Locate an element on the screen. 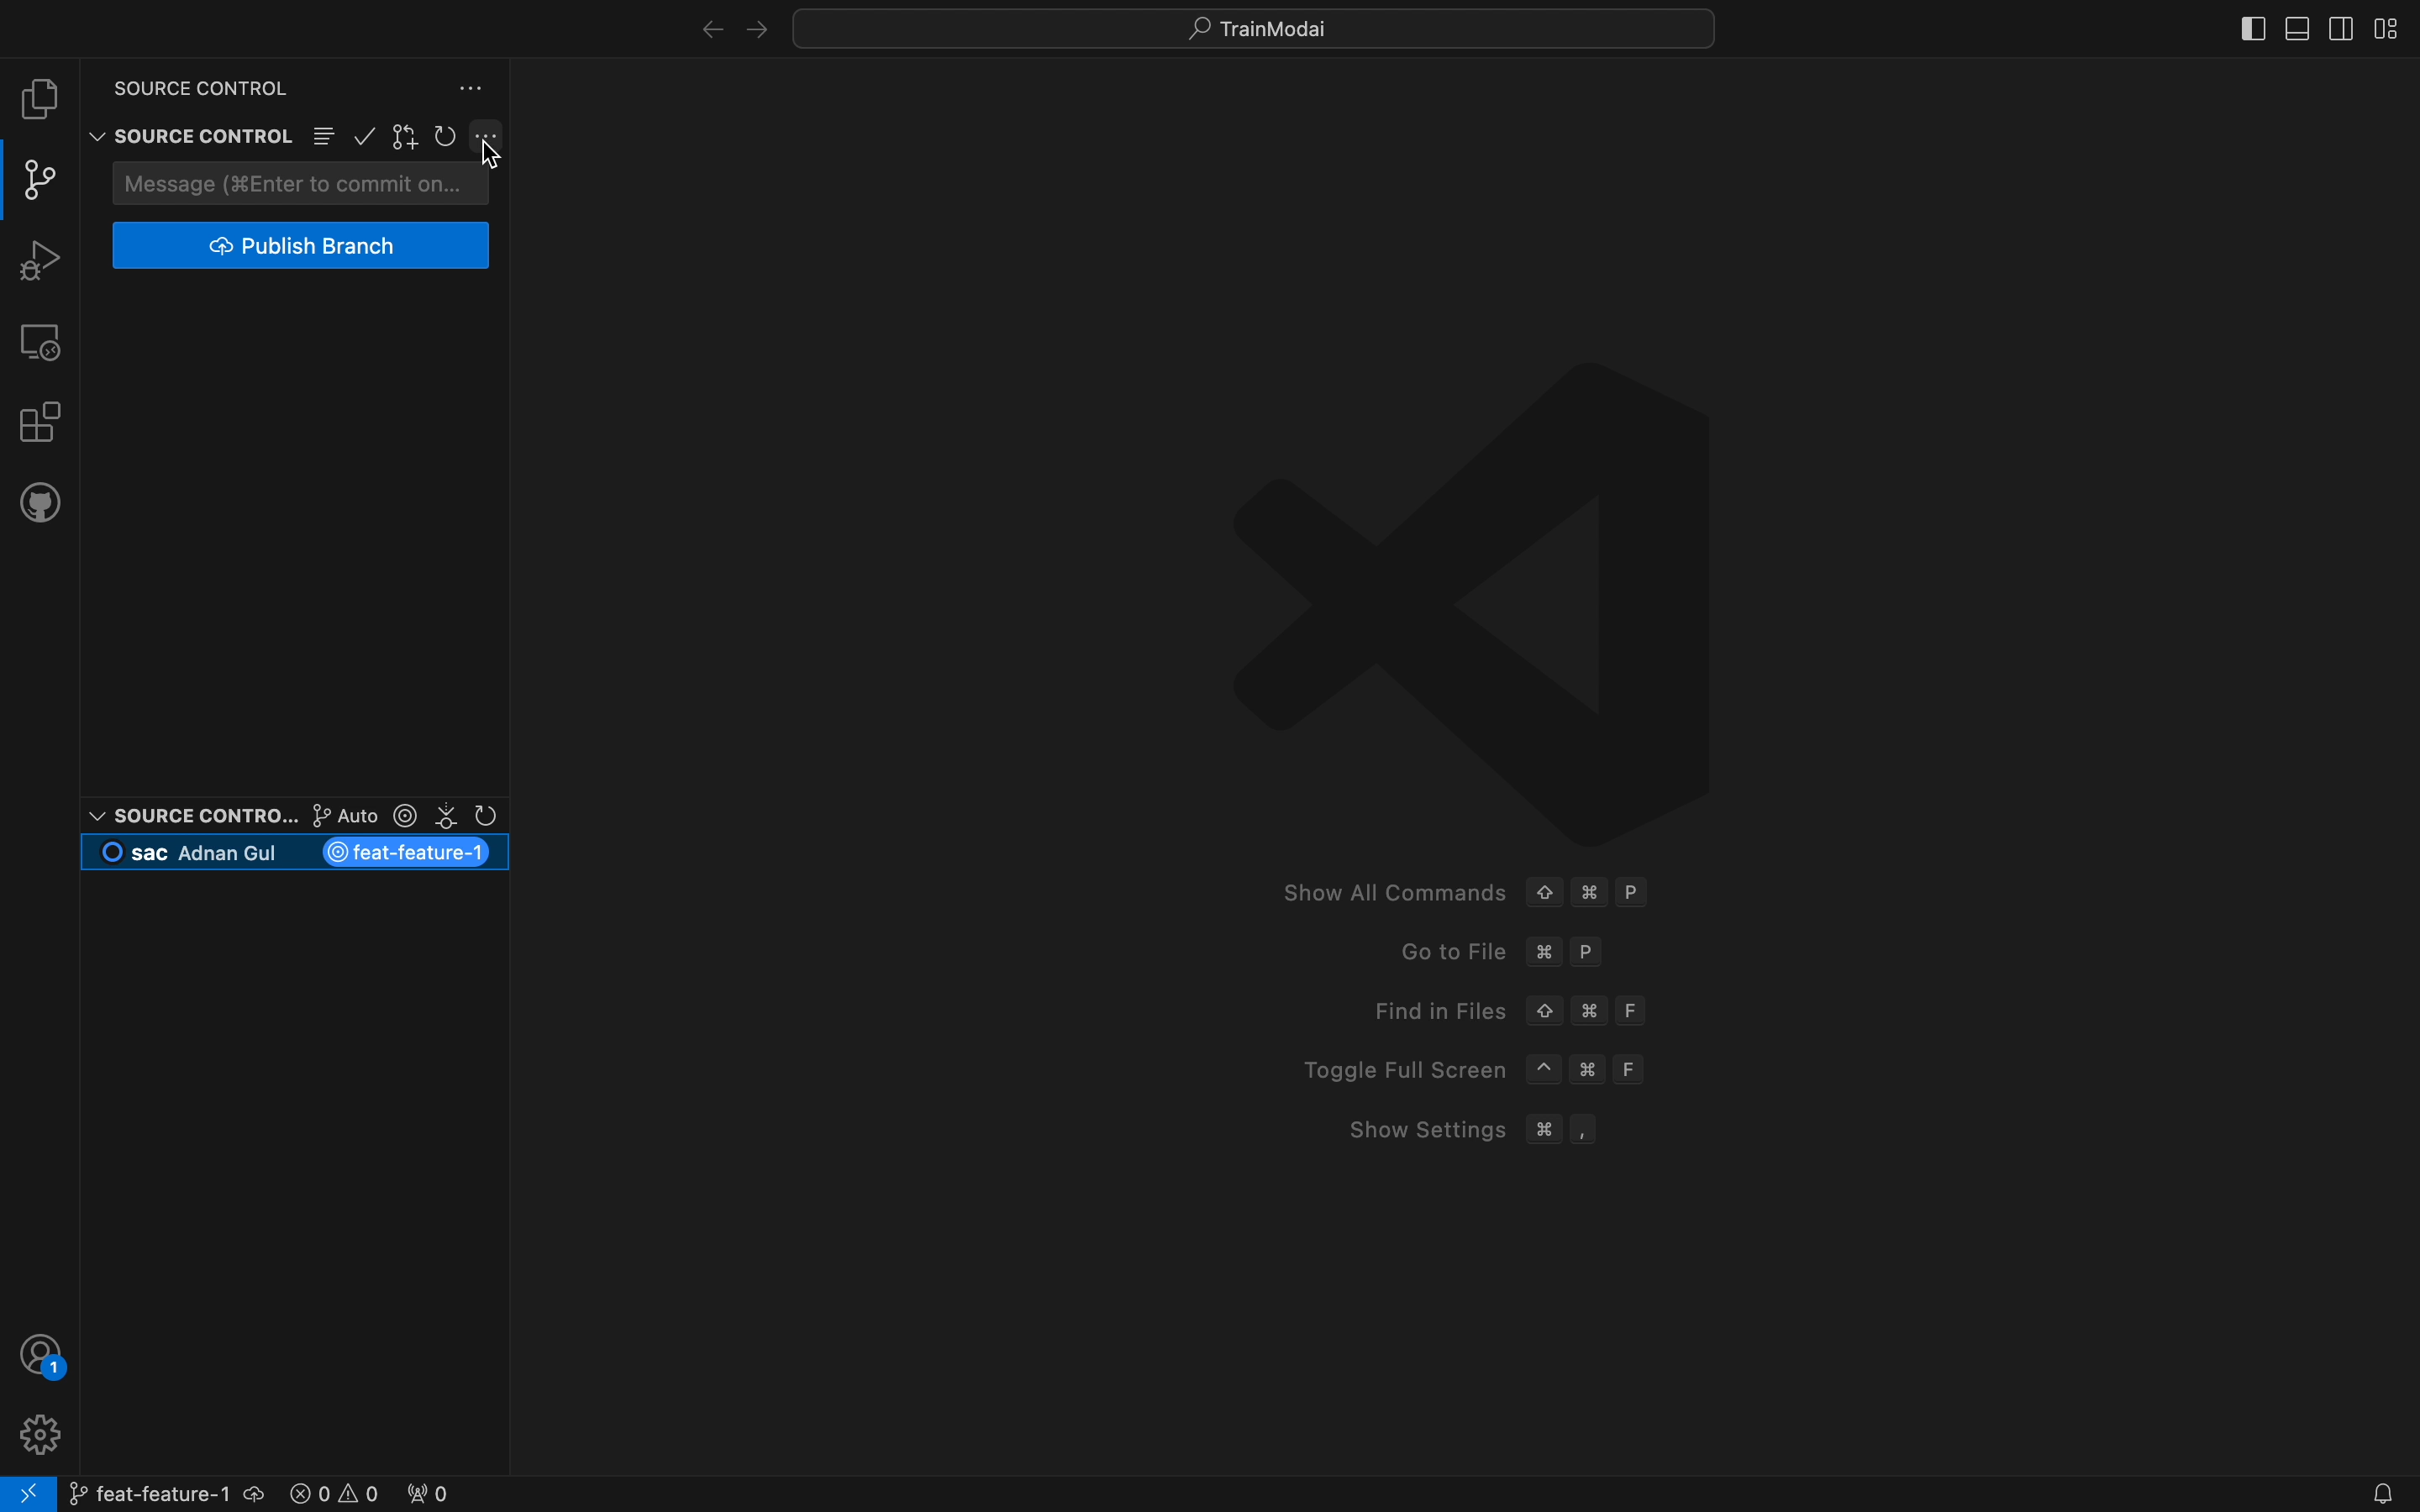 The width and height of the screenshot is (2420, 1512). Up is located at coordinates (1543, 890).